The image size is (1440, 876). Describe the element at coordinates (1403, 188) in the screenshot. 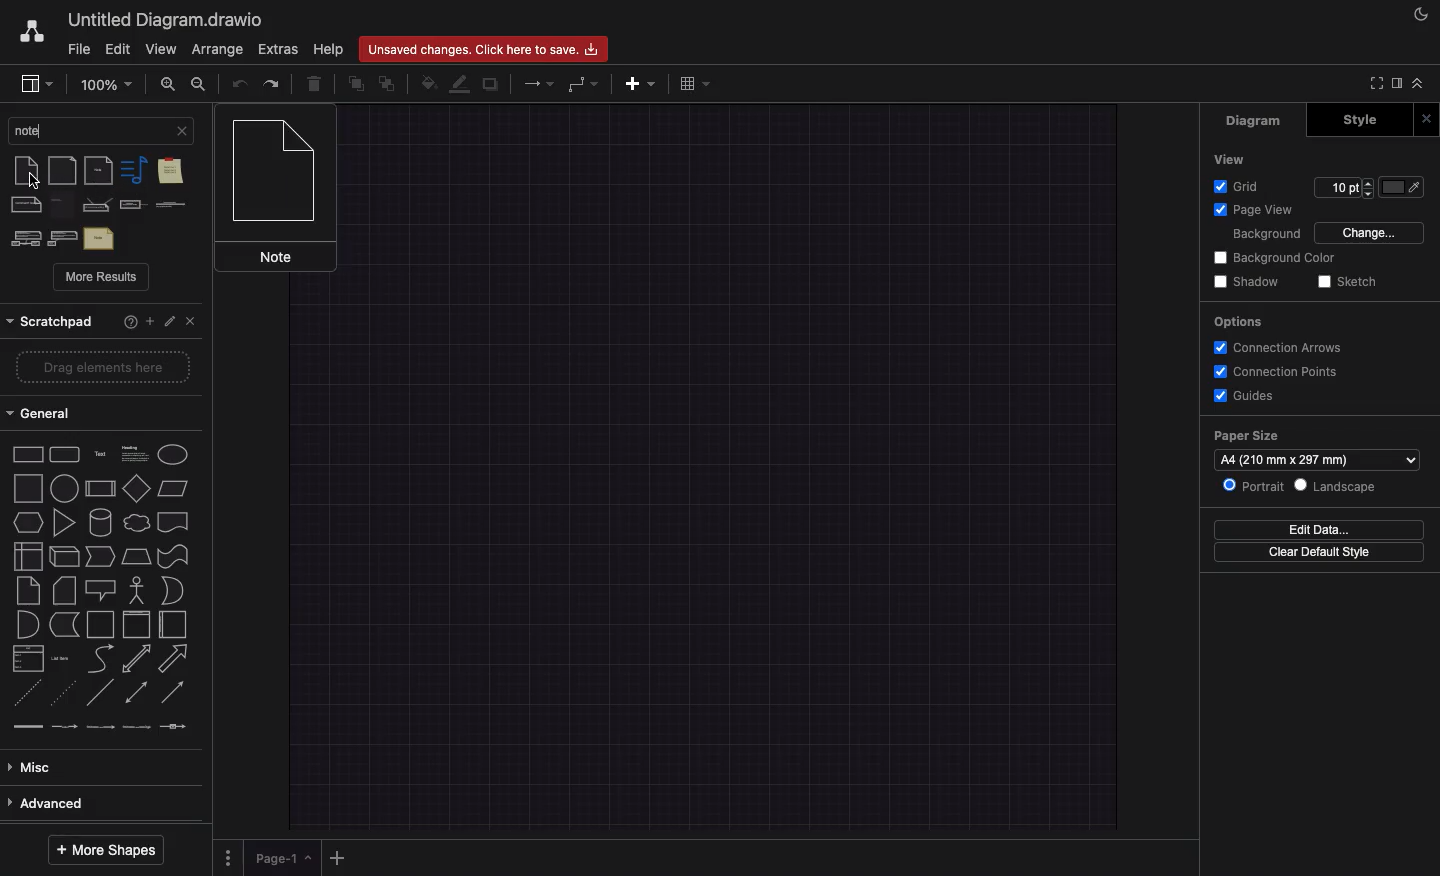

I see `Fill` at that location.